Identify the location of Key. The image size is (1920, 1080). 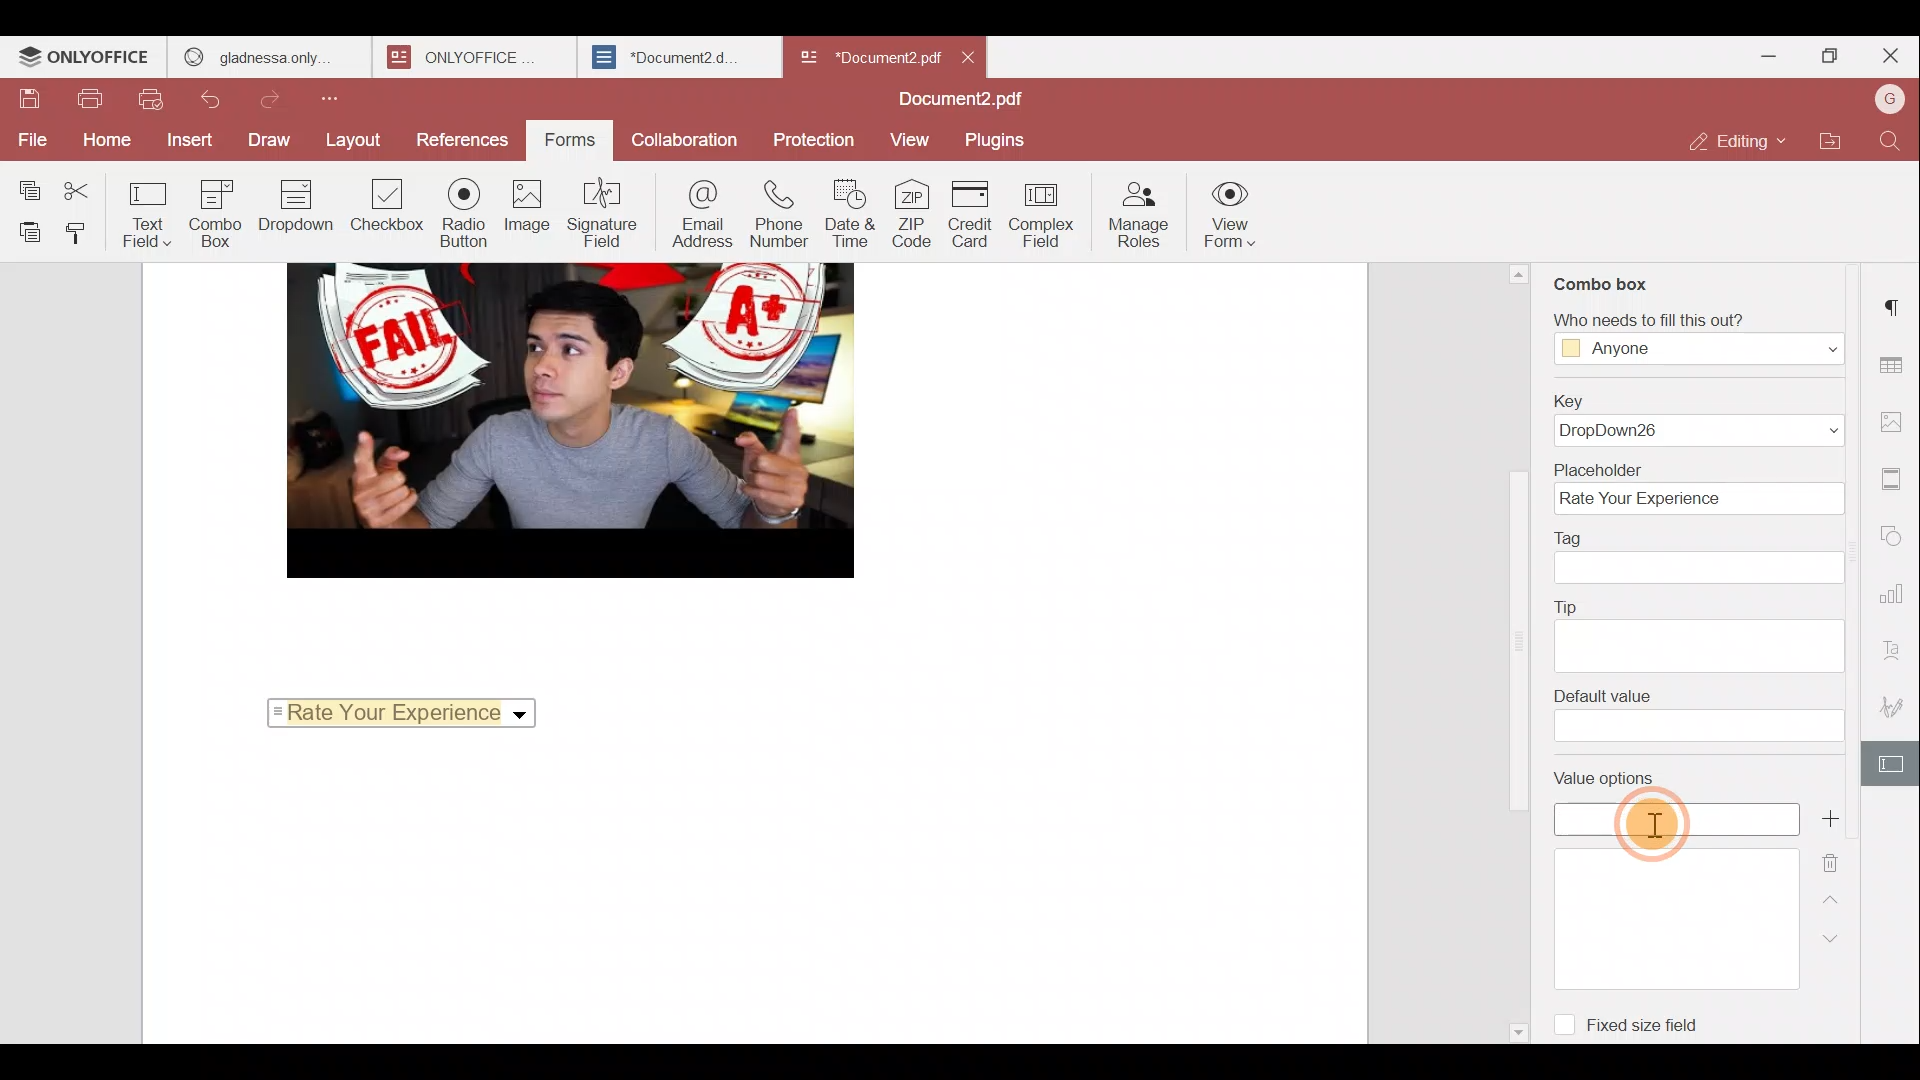
(1698, 417).